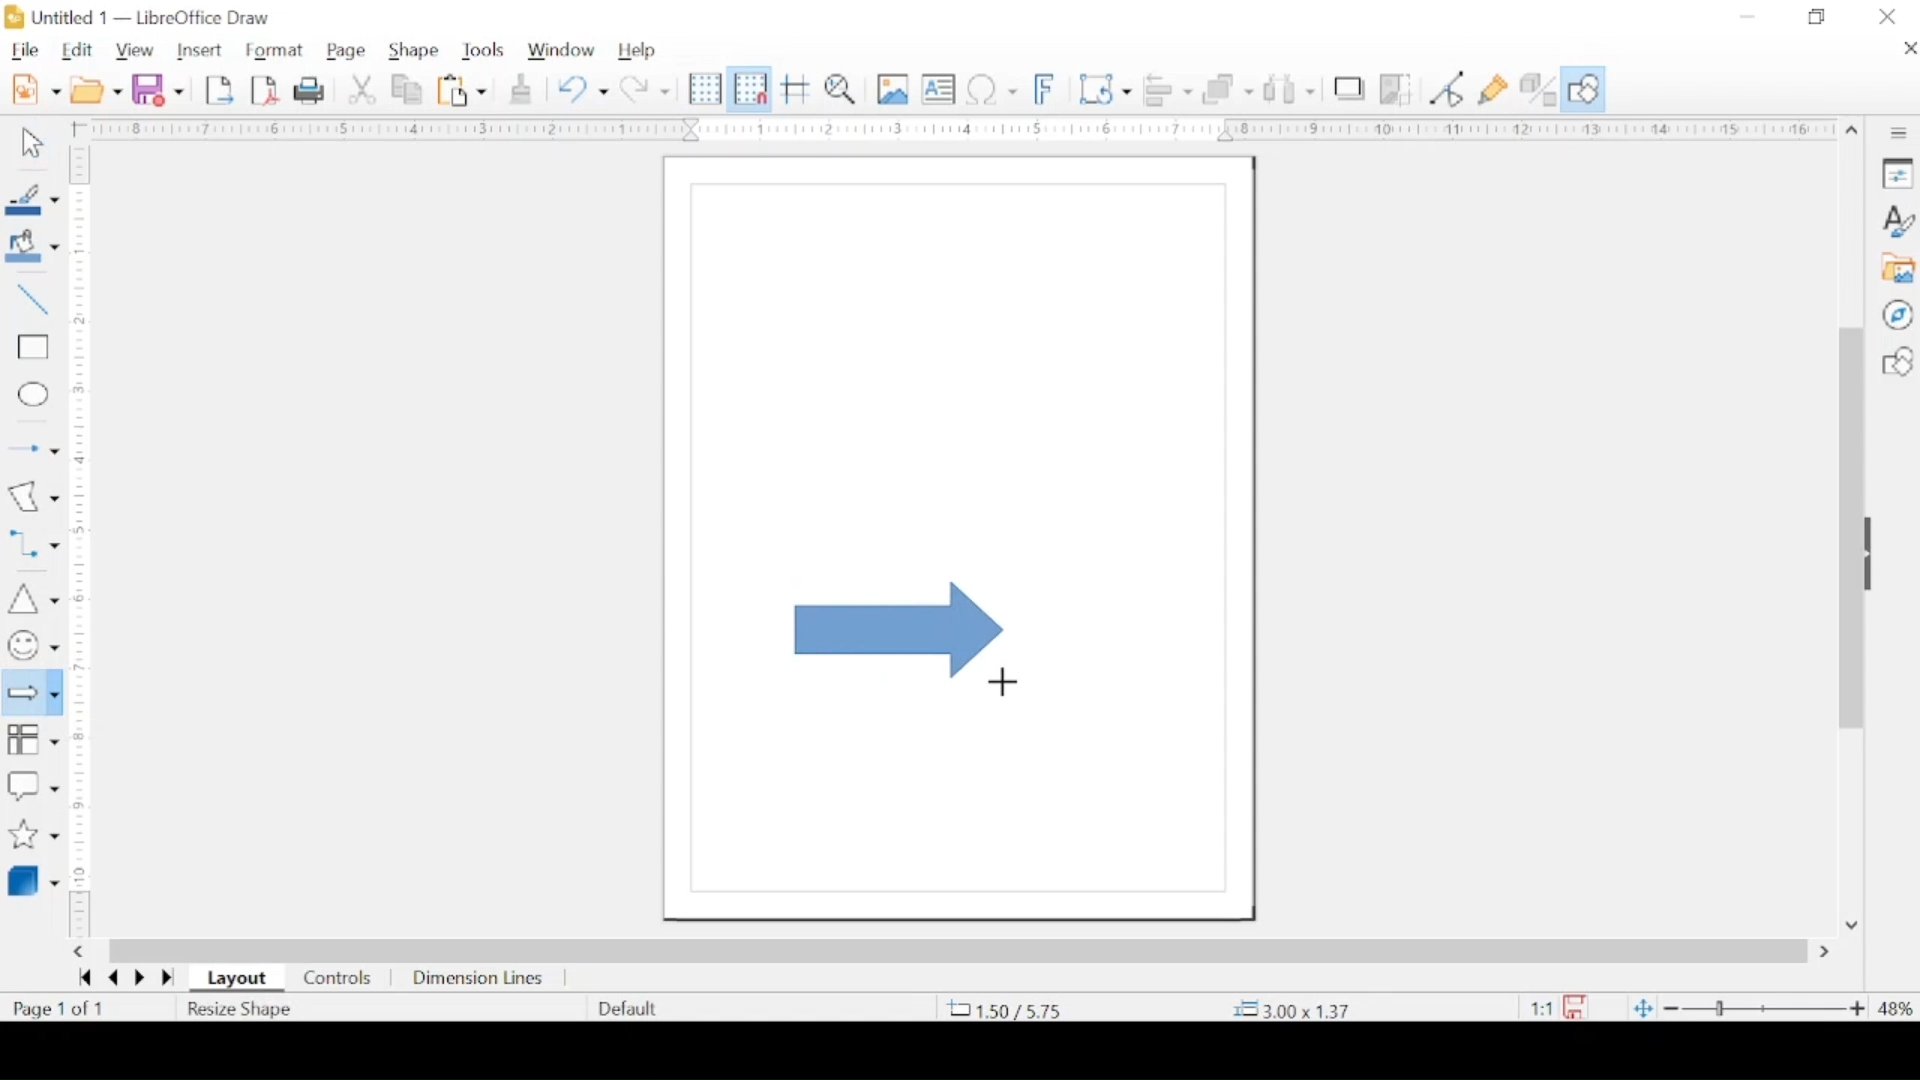 The width and height of the screenshot is (1920, 1080). What do you see at coordinates (1898, 314) in the screenshot?
I see `navigator` at bounding box center [1898, 314].